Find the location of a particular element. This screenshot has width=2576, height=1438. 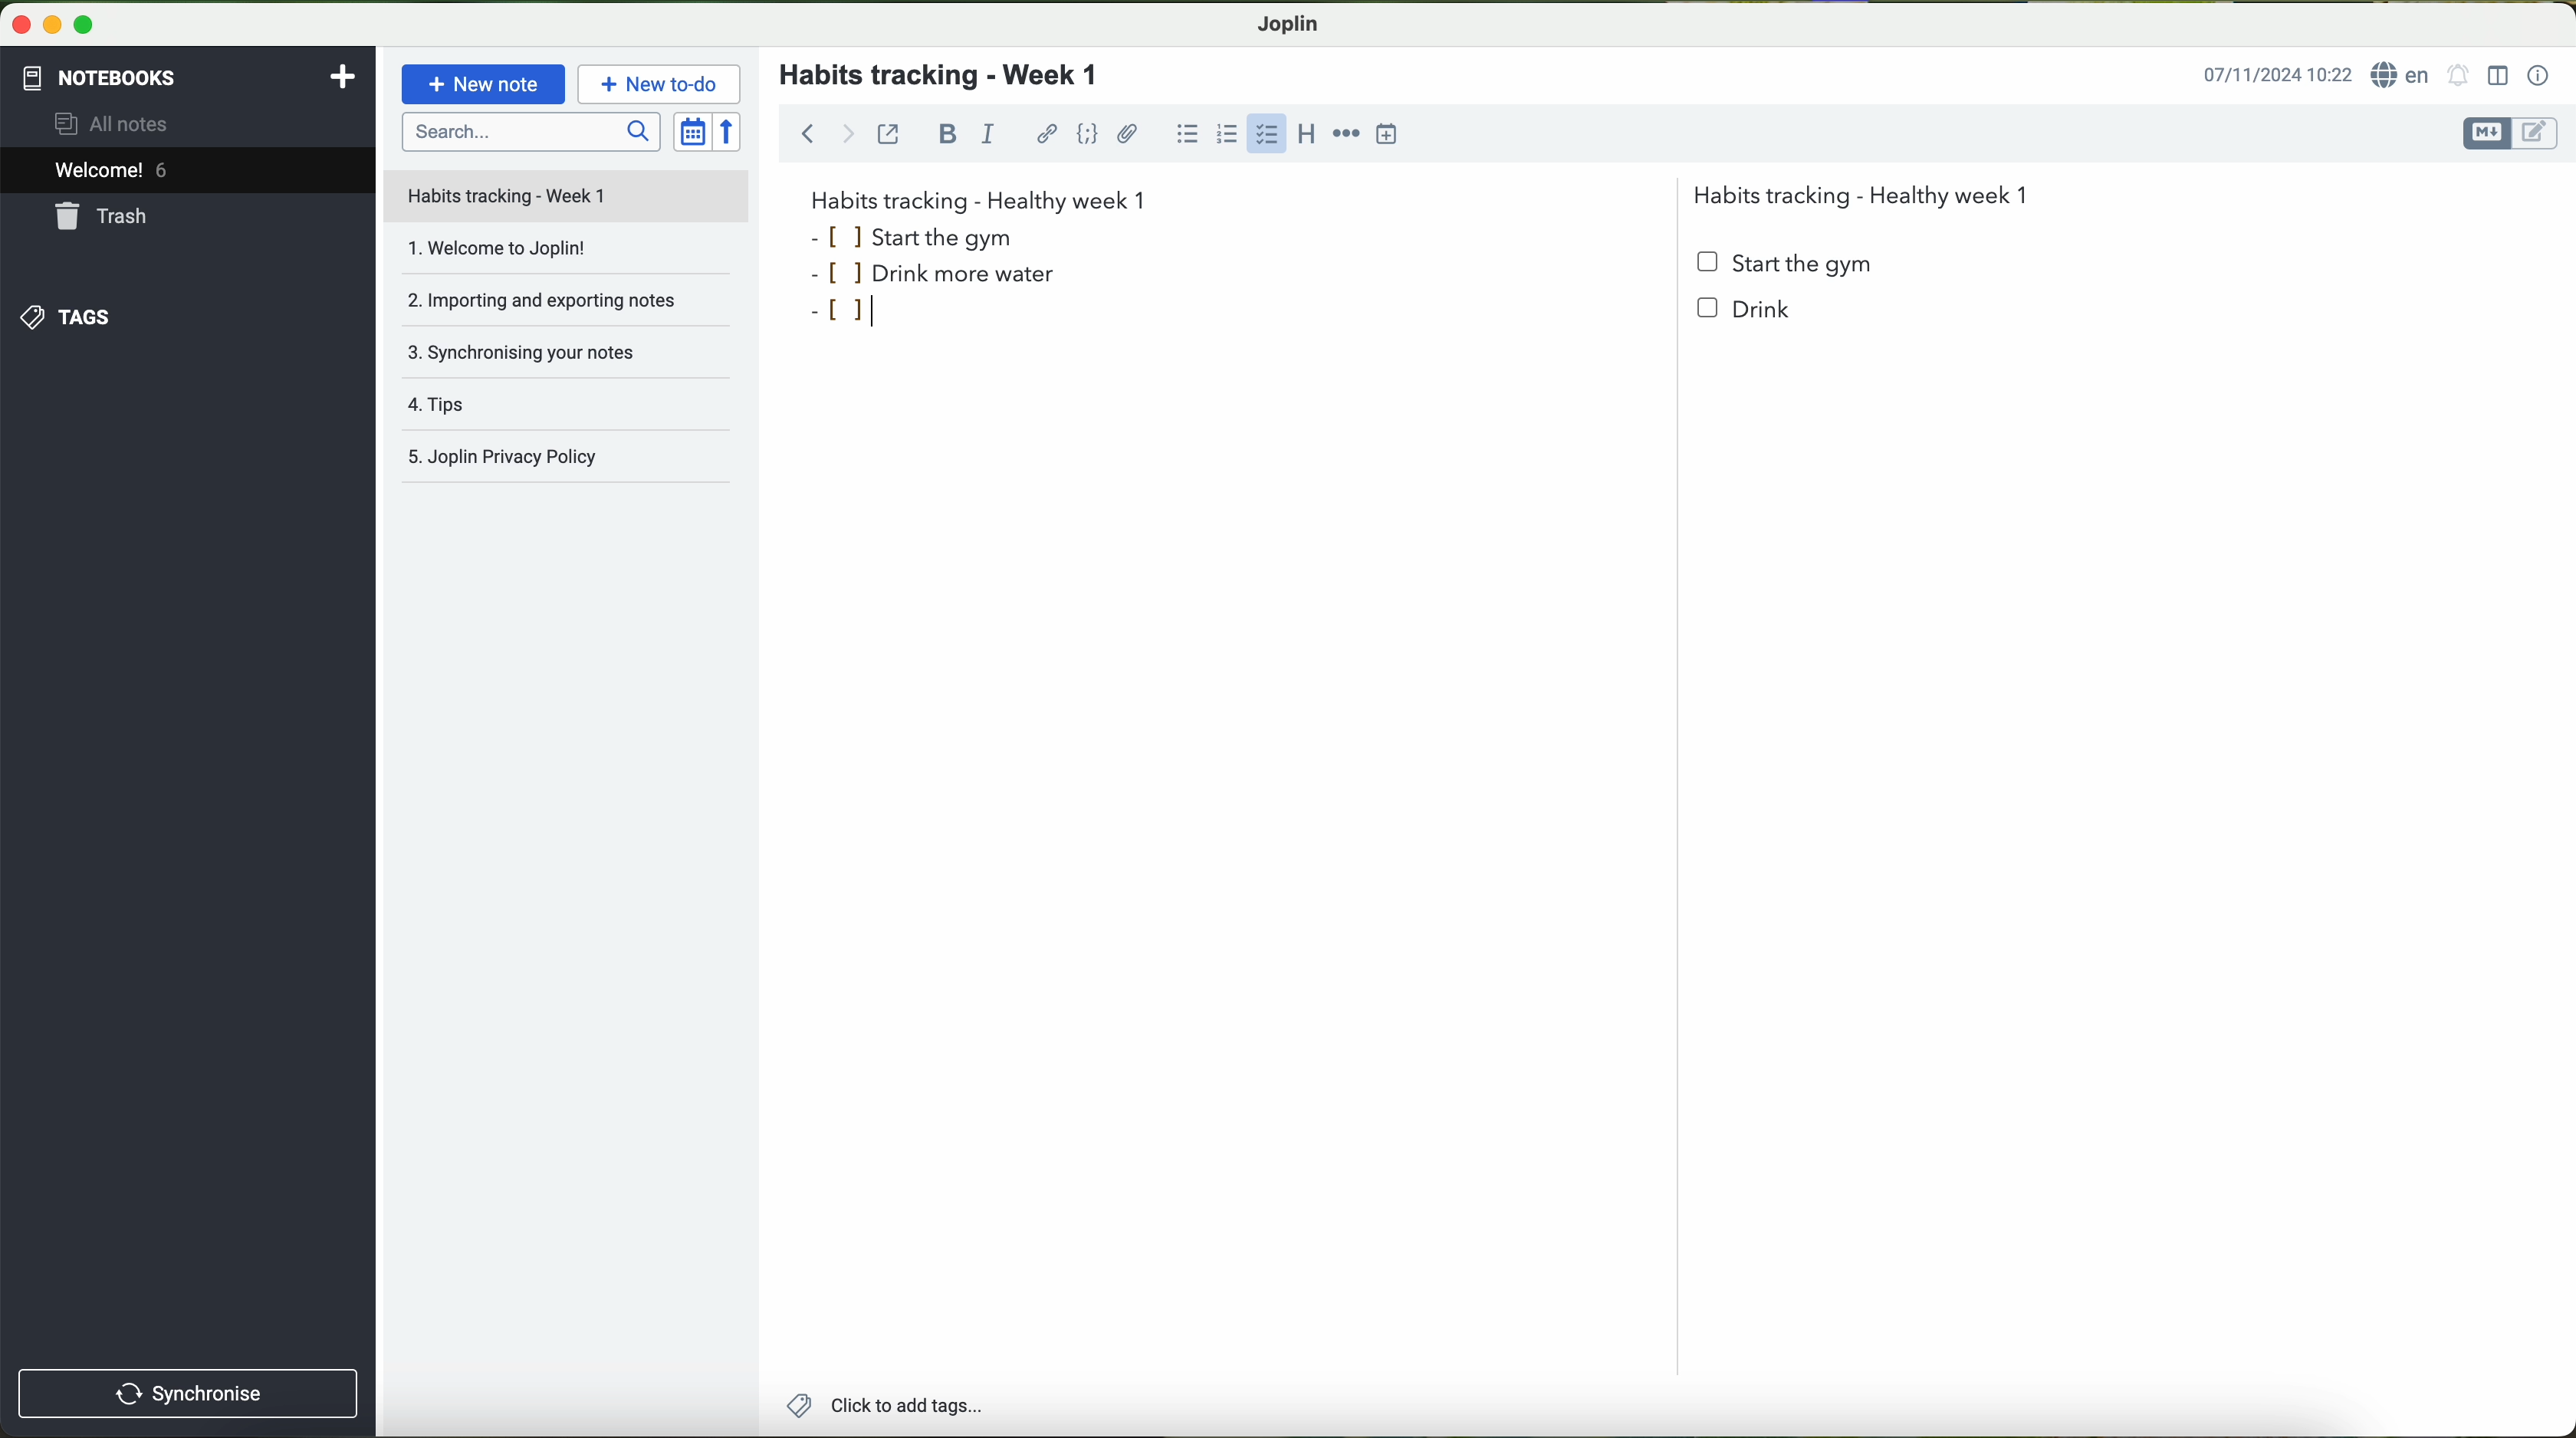

Joplin is located at coordinates (1286, 25).